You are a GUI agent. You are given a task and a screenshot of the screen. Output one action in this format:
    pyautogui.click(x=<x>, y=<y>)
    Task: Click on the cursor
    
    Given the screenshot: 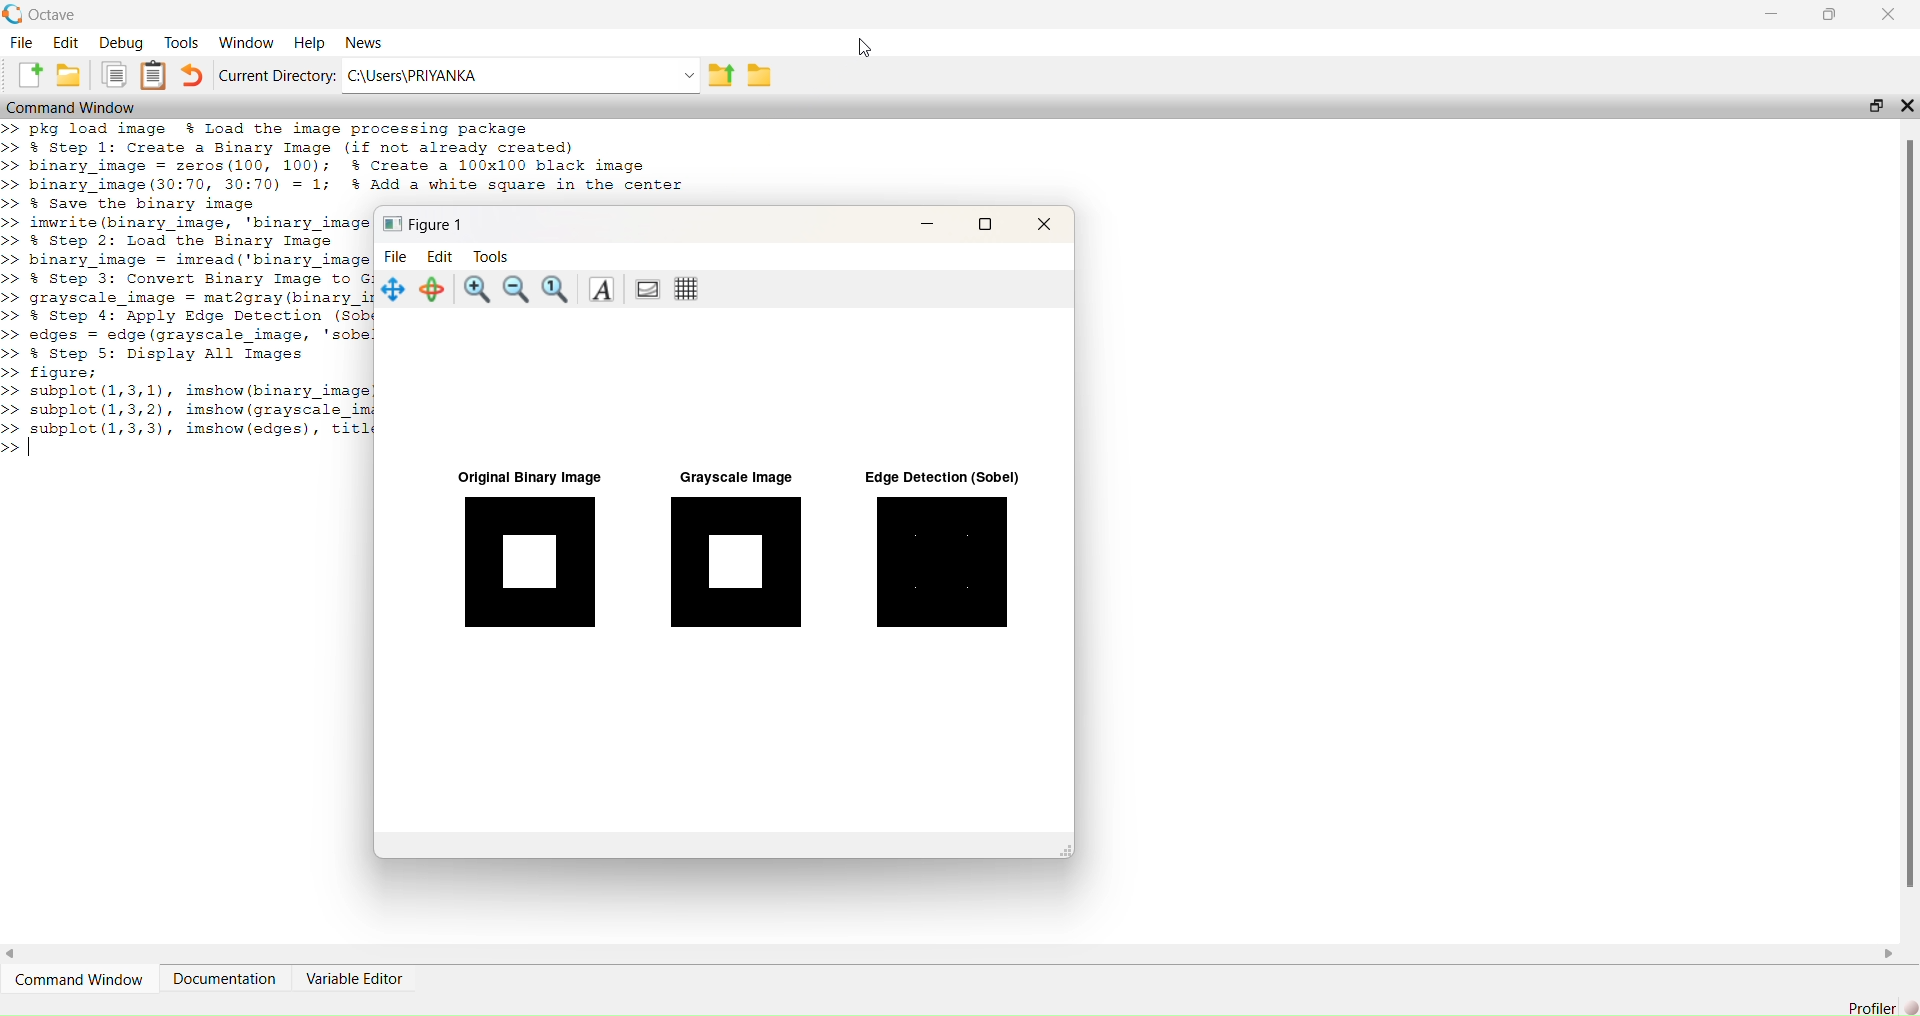 What is the action you would take?
    pyautogui.click(x=861, y=50)
    